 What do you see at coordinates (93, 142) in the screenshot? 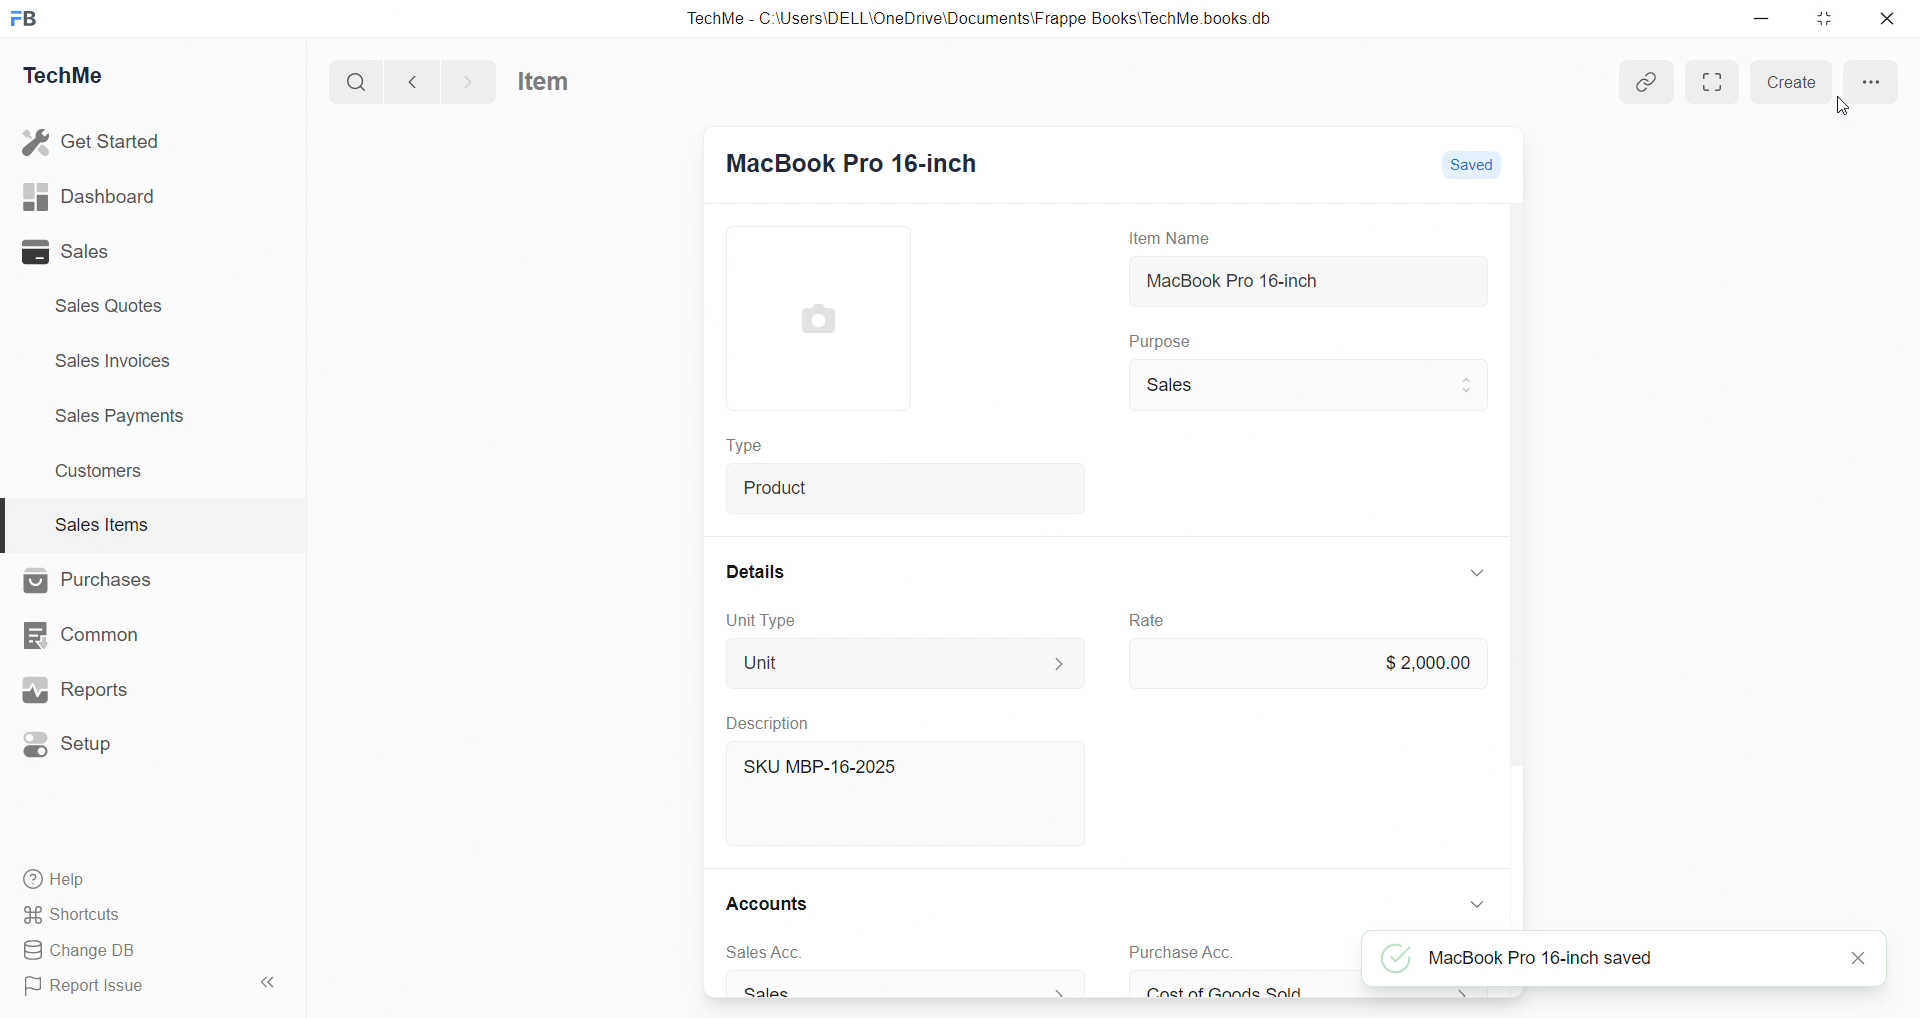
I see `Get Started` at bounding box center [93, 142].